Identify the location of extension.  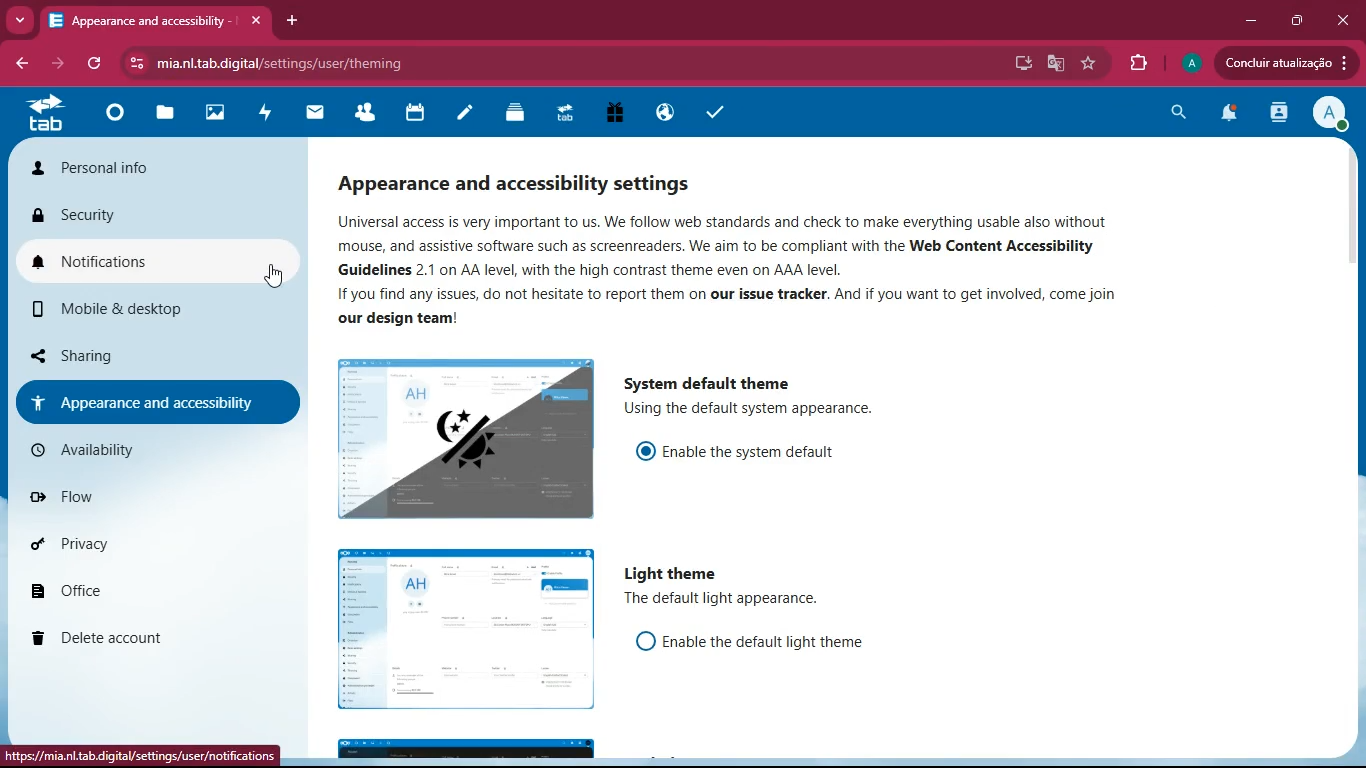
(1138, 60).